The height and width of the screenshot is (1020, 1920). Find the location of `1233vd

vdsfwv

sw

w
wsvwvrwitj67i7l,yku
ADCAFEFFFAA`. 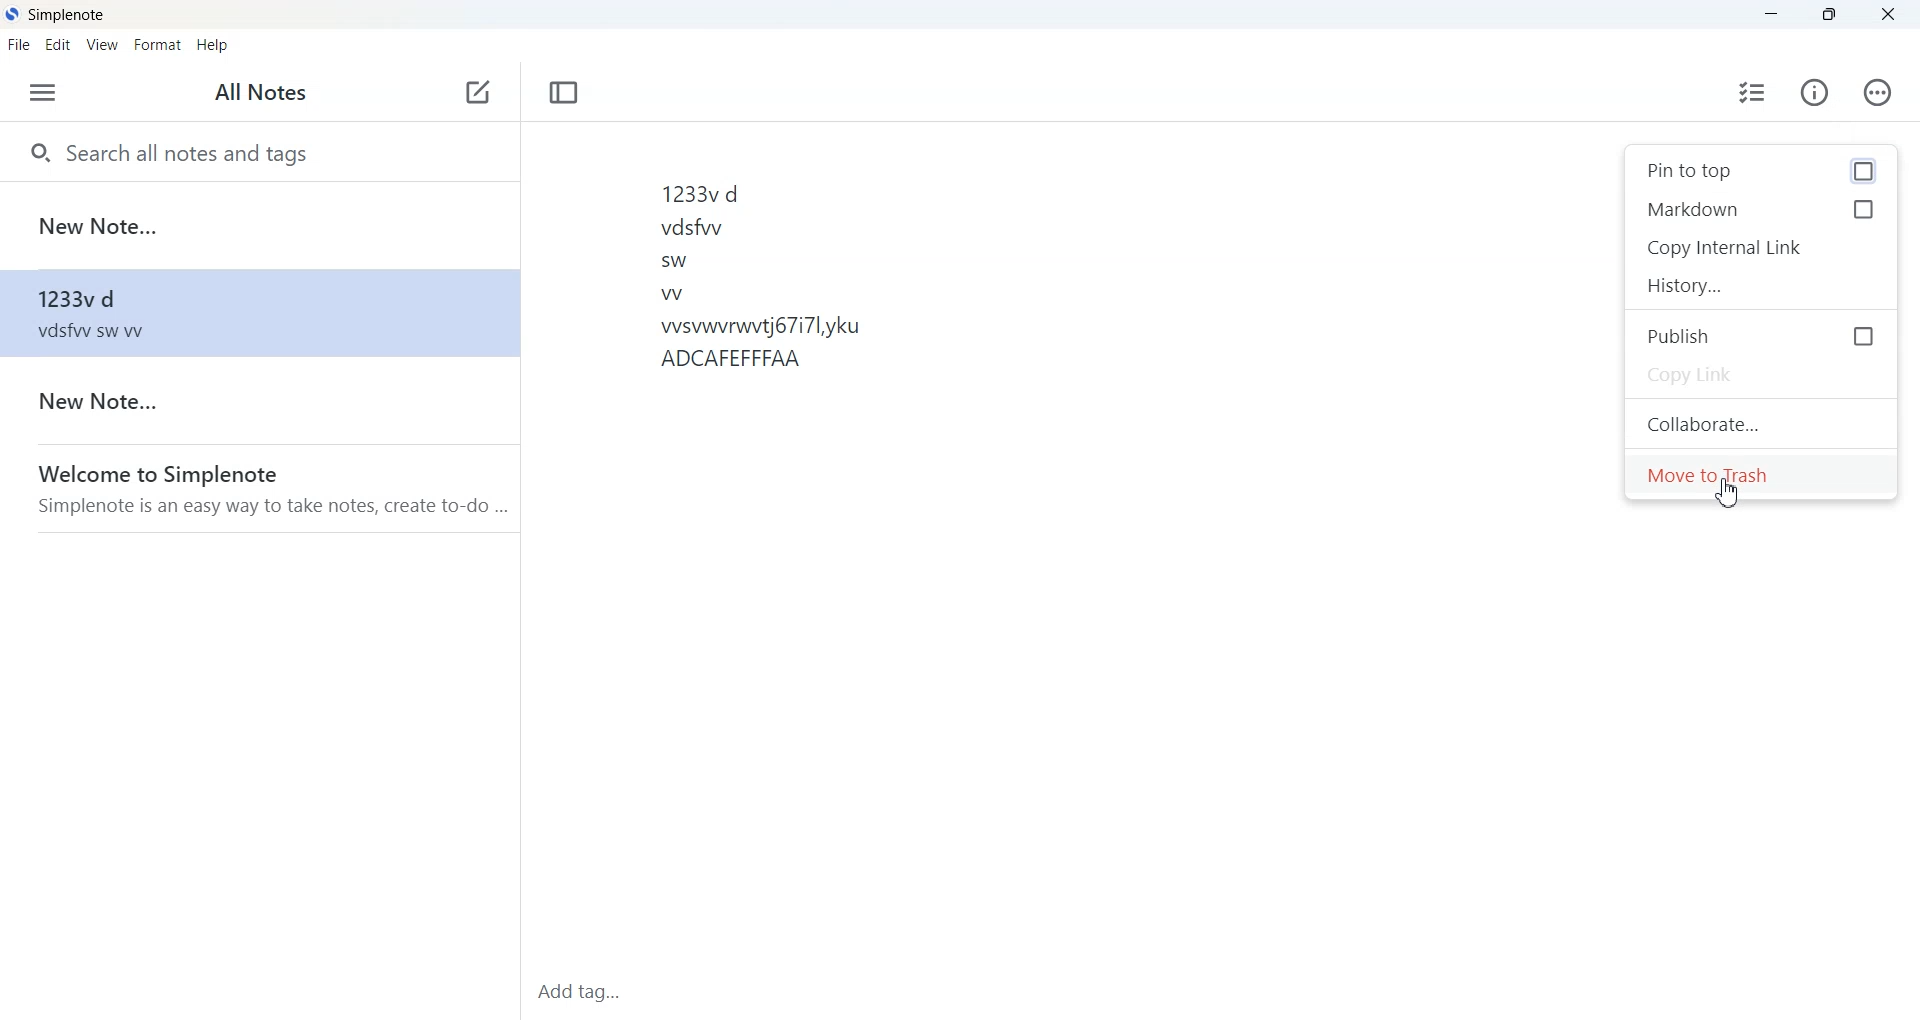

1233vd

vdsfwv

sw

w
wsvwvrwitj67i7l,yku
ADCAFEFFFAA is located at coordinates (765, 280).